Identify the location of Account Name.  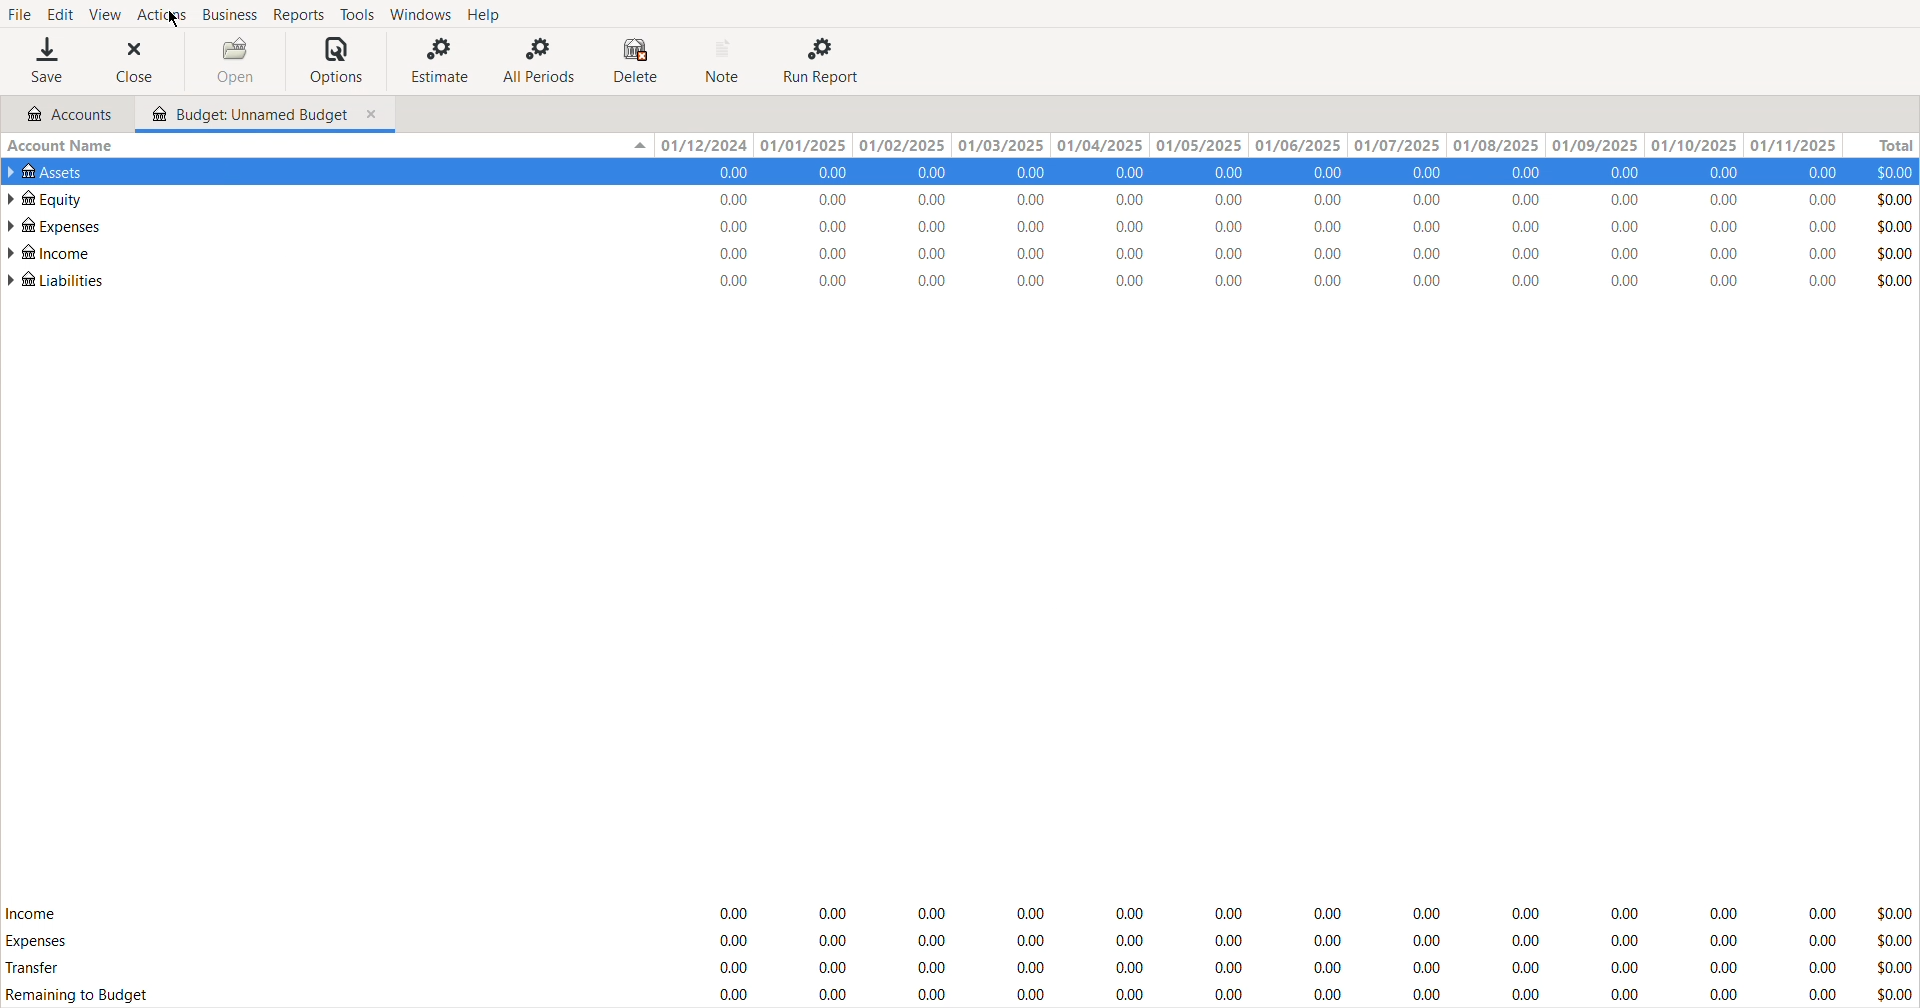
(64, 146).